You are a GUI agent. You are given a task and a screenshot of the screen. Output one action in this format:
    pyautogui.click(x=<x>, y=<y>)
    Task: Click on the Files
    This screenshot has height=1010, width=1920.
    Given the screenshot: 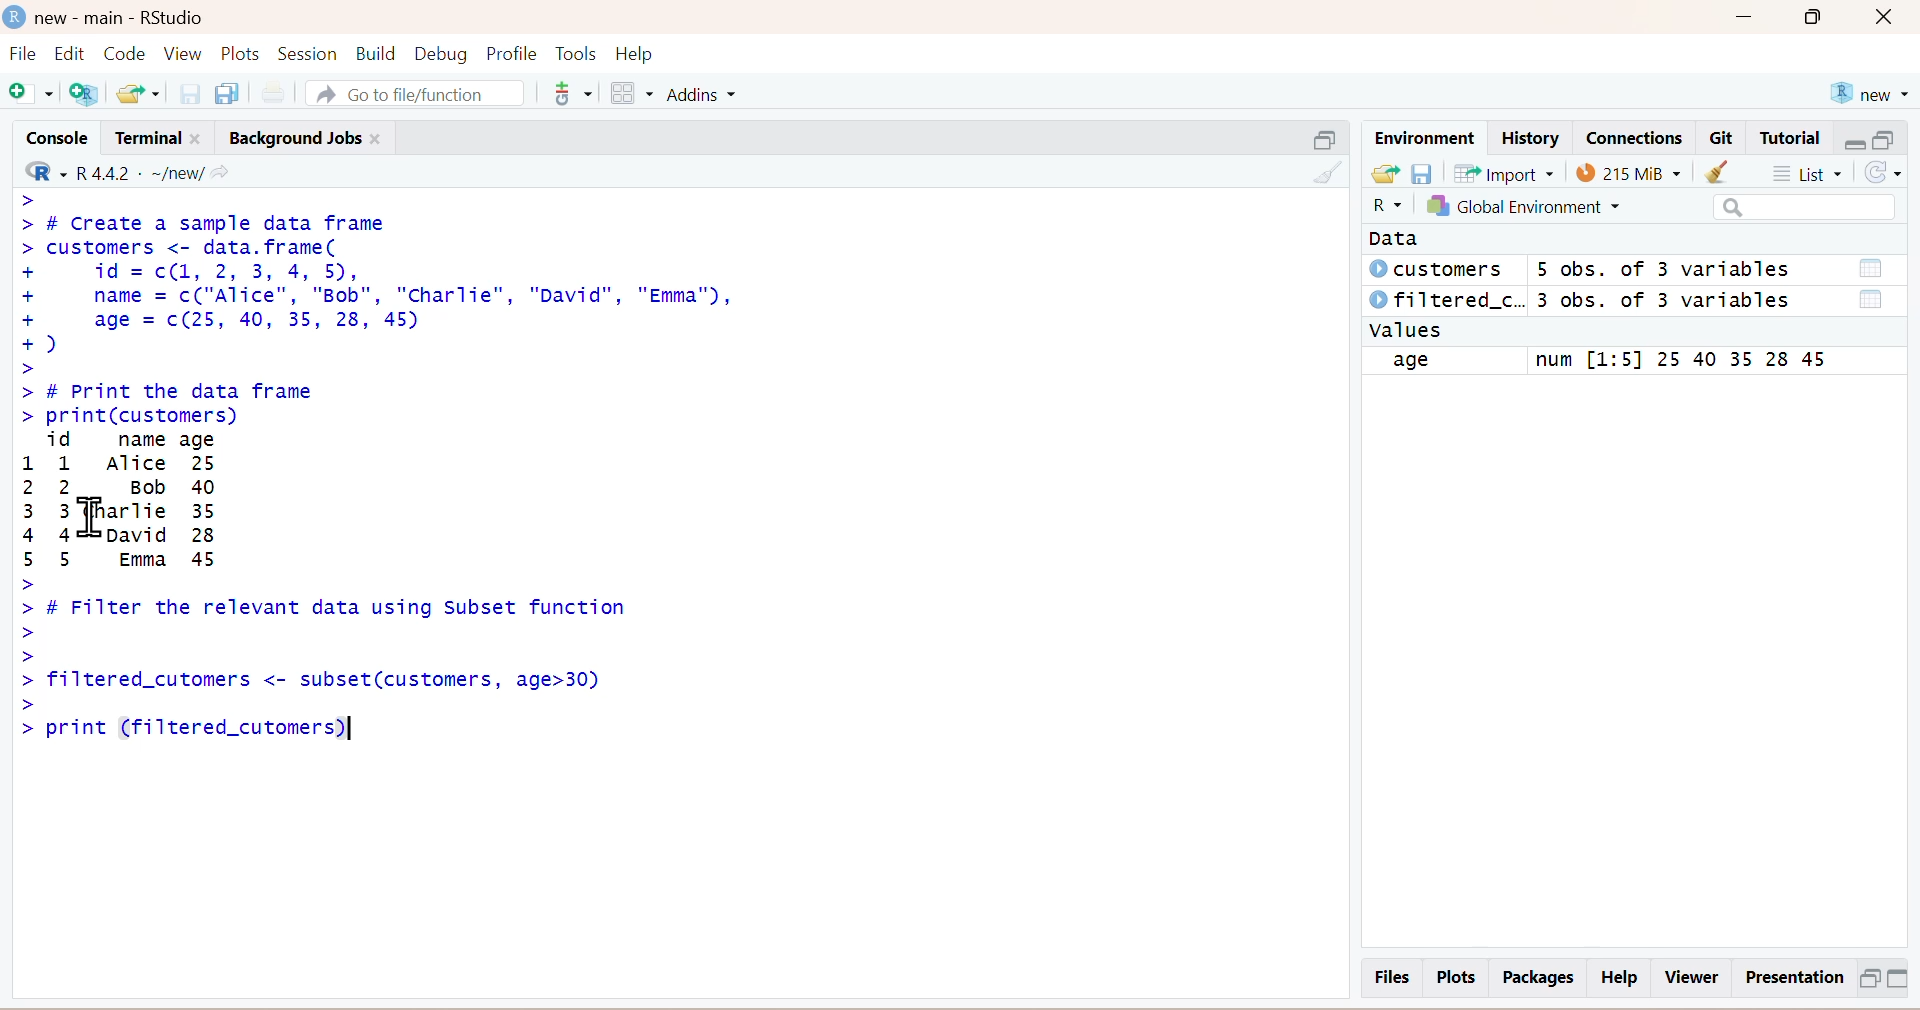 What is the action you would take?
    pyautogui.click(x=1389, y=976)
    